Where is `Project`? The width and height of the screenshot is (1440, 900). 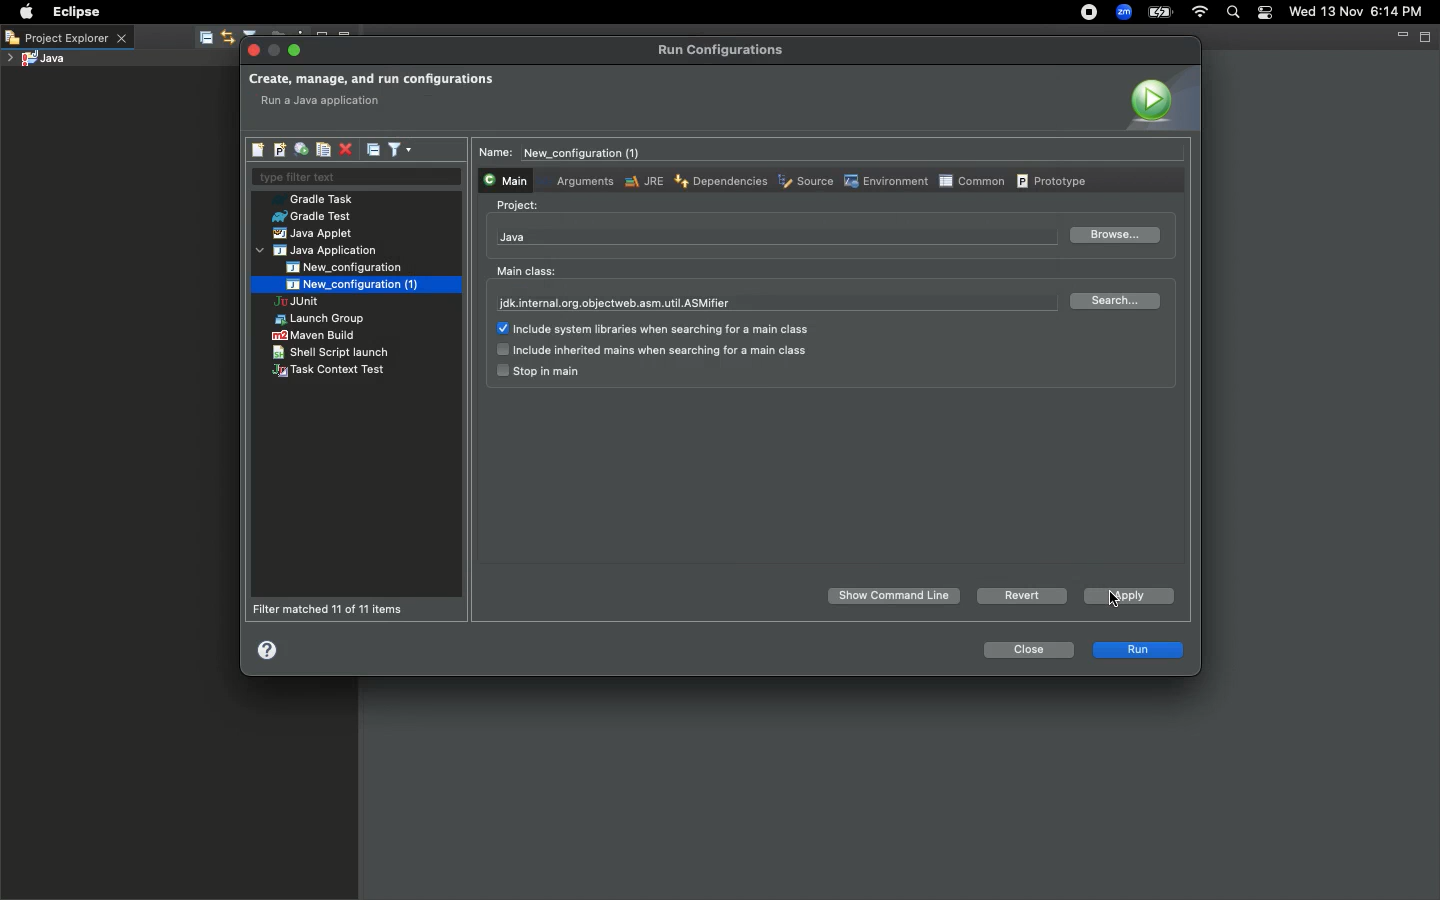 Project is located at coordinates (518, 206).